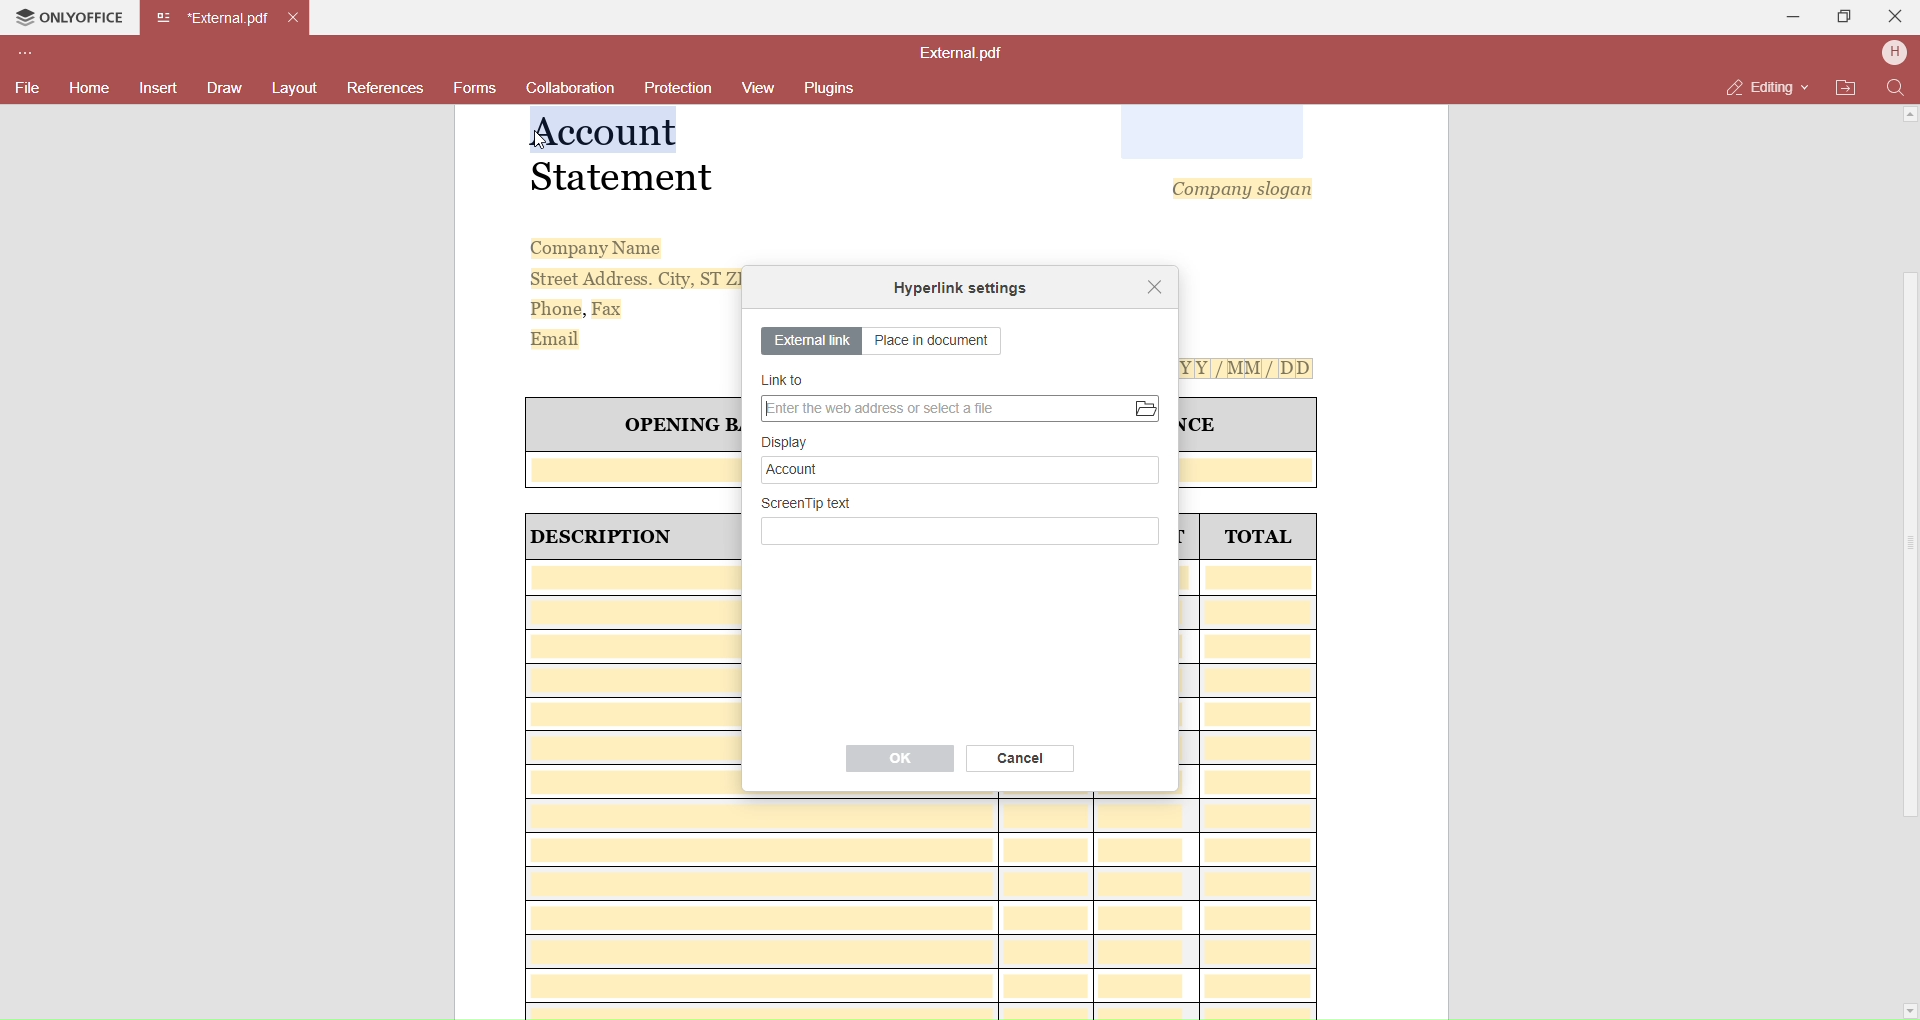 The width and height of the screenshot is (1920, 1020). What do you see at coordinates (680, 92) in the screenshot?
I see `Protection` at bounding box center [680, 92].